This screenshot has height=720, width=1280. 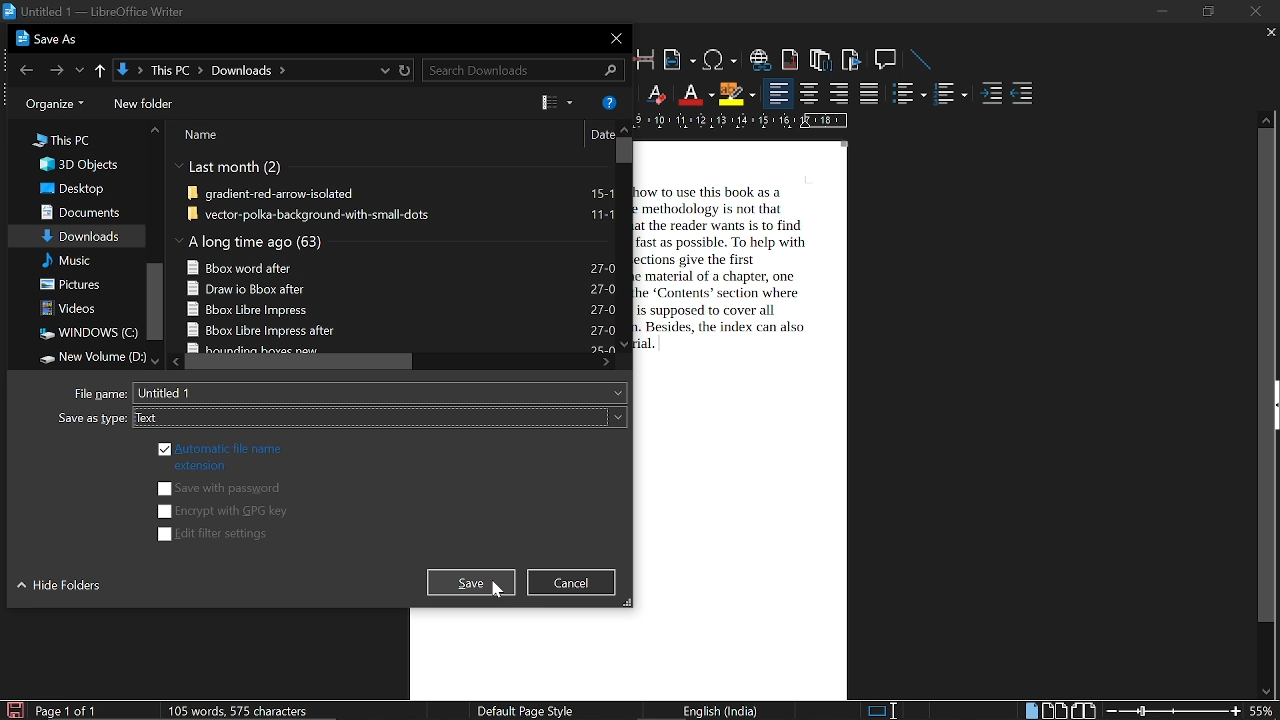 What do you see at coordinates (220, 489) in the screenshot?
I see `save with passwords` at bounding box center [220, 489].